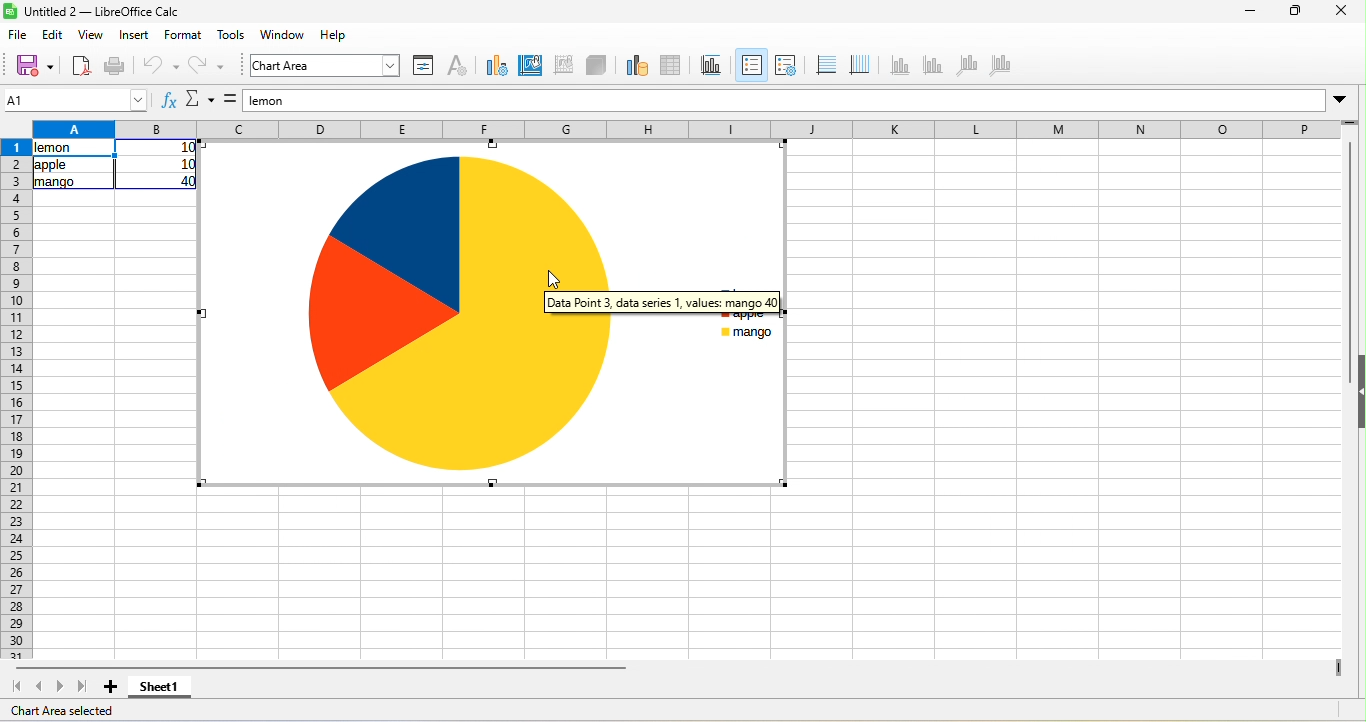  Describe the element at coordinates (559, 279) in the screenshot. I see `cursor movement` at that location.